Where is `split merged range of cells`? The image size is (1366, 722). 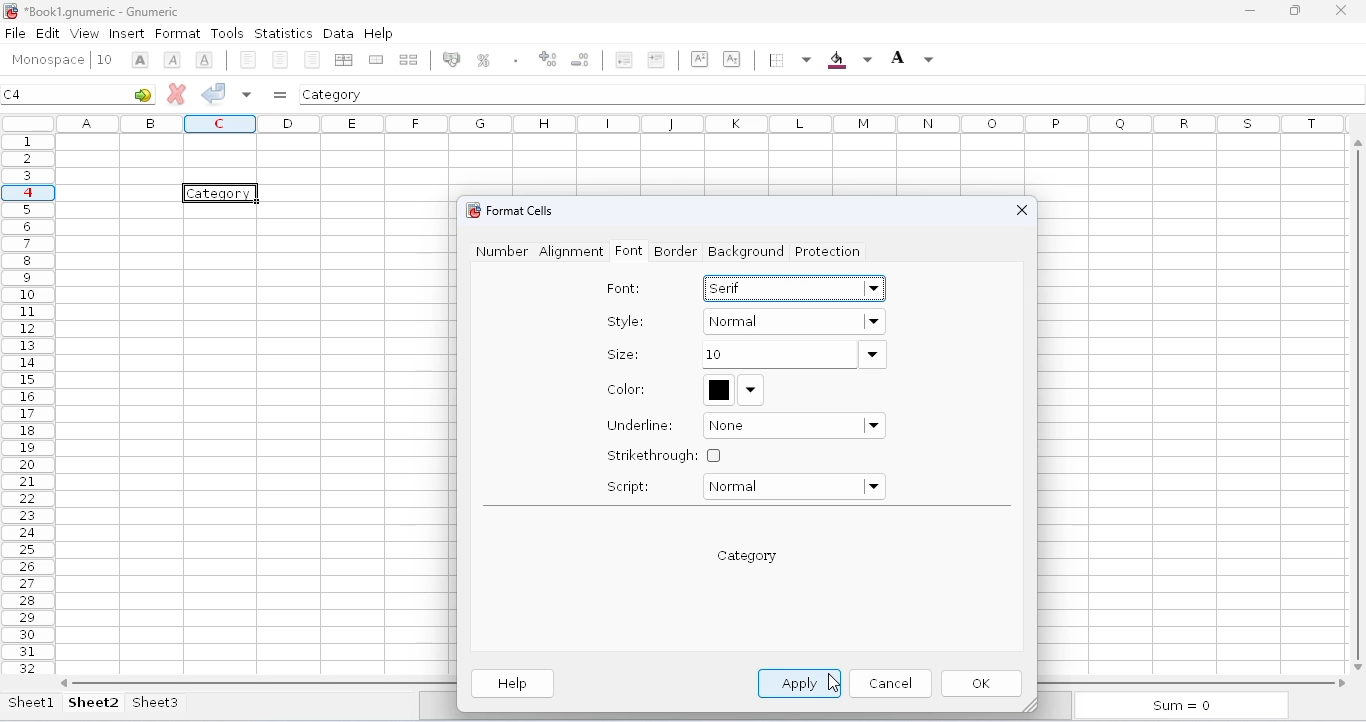
split merged range of cells is located at coordinates (409, 59).